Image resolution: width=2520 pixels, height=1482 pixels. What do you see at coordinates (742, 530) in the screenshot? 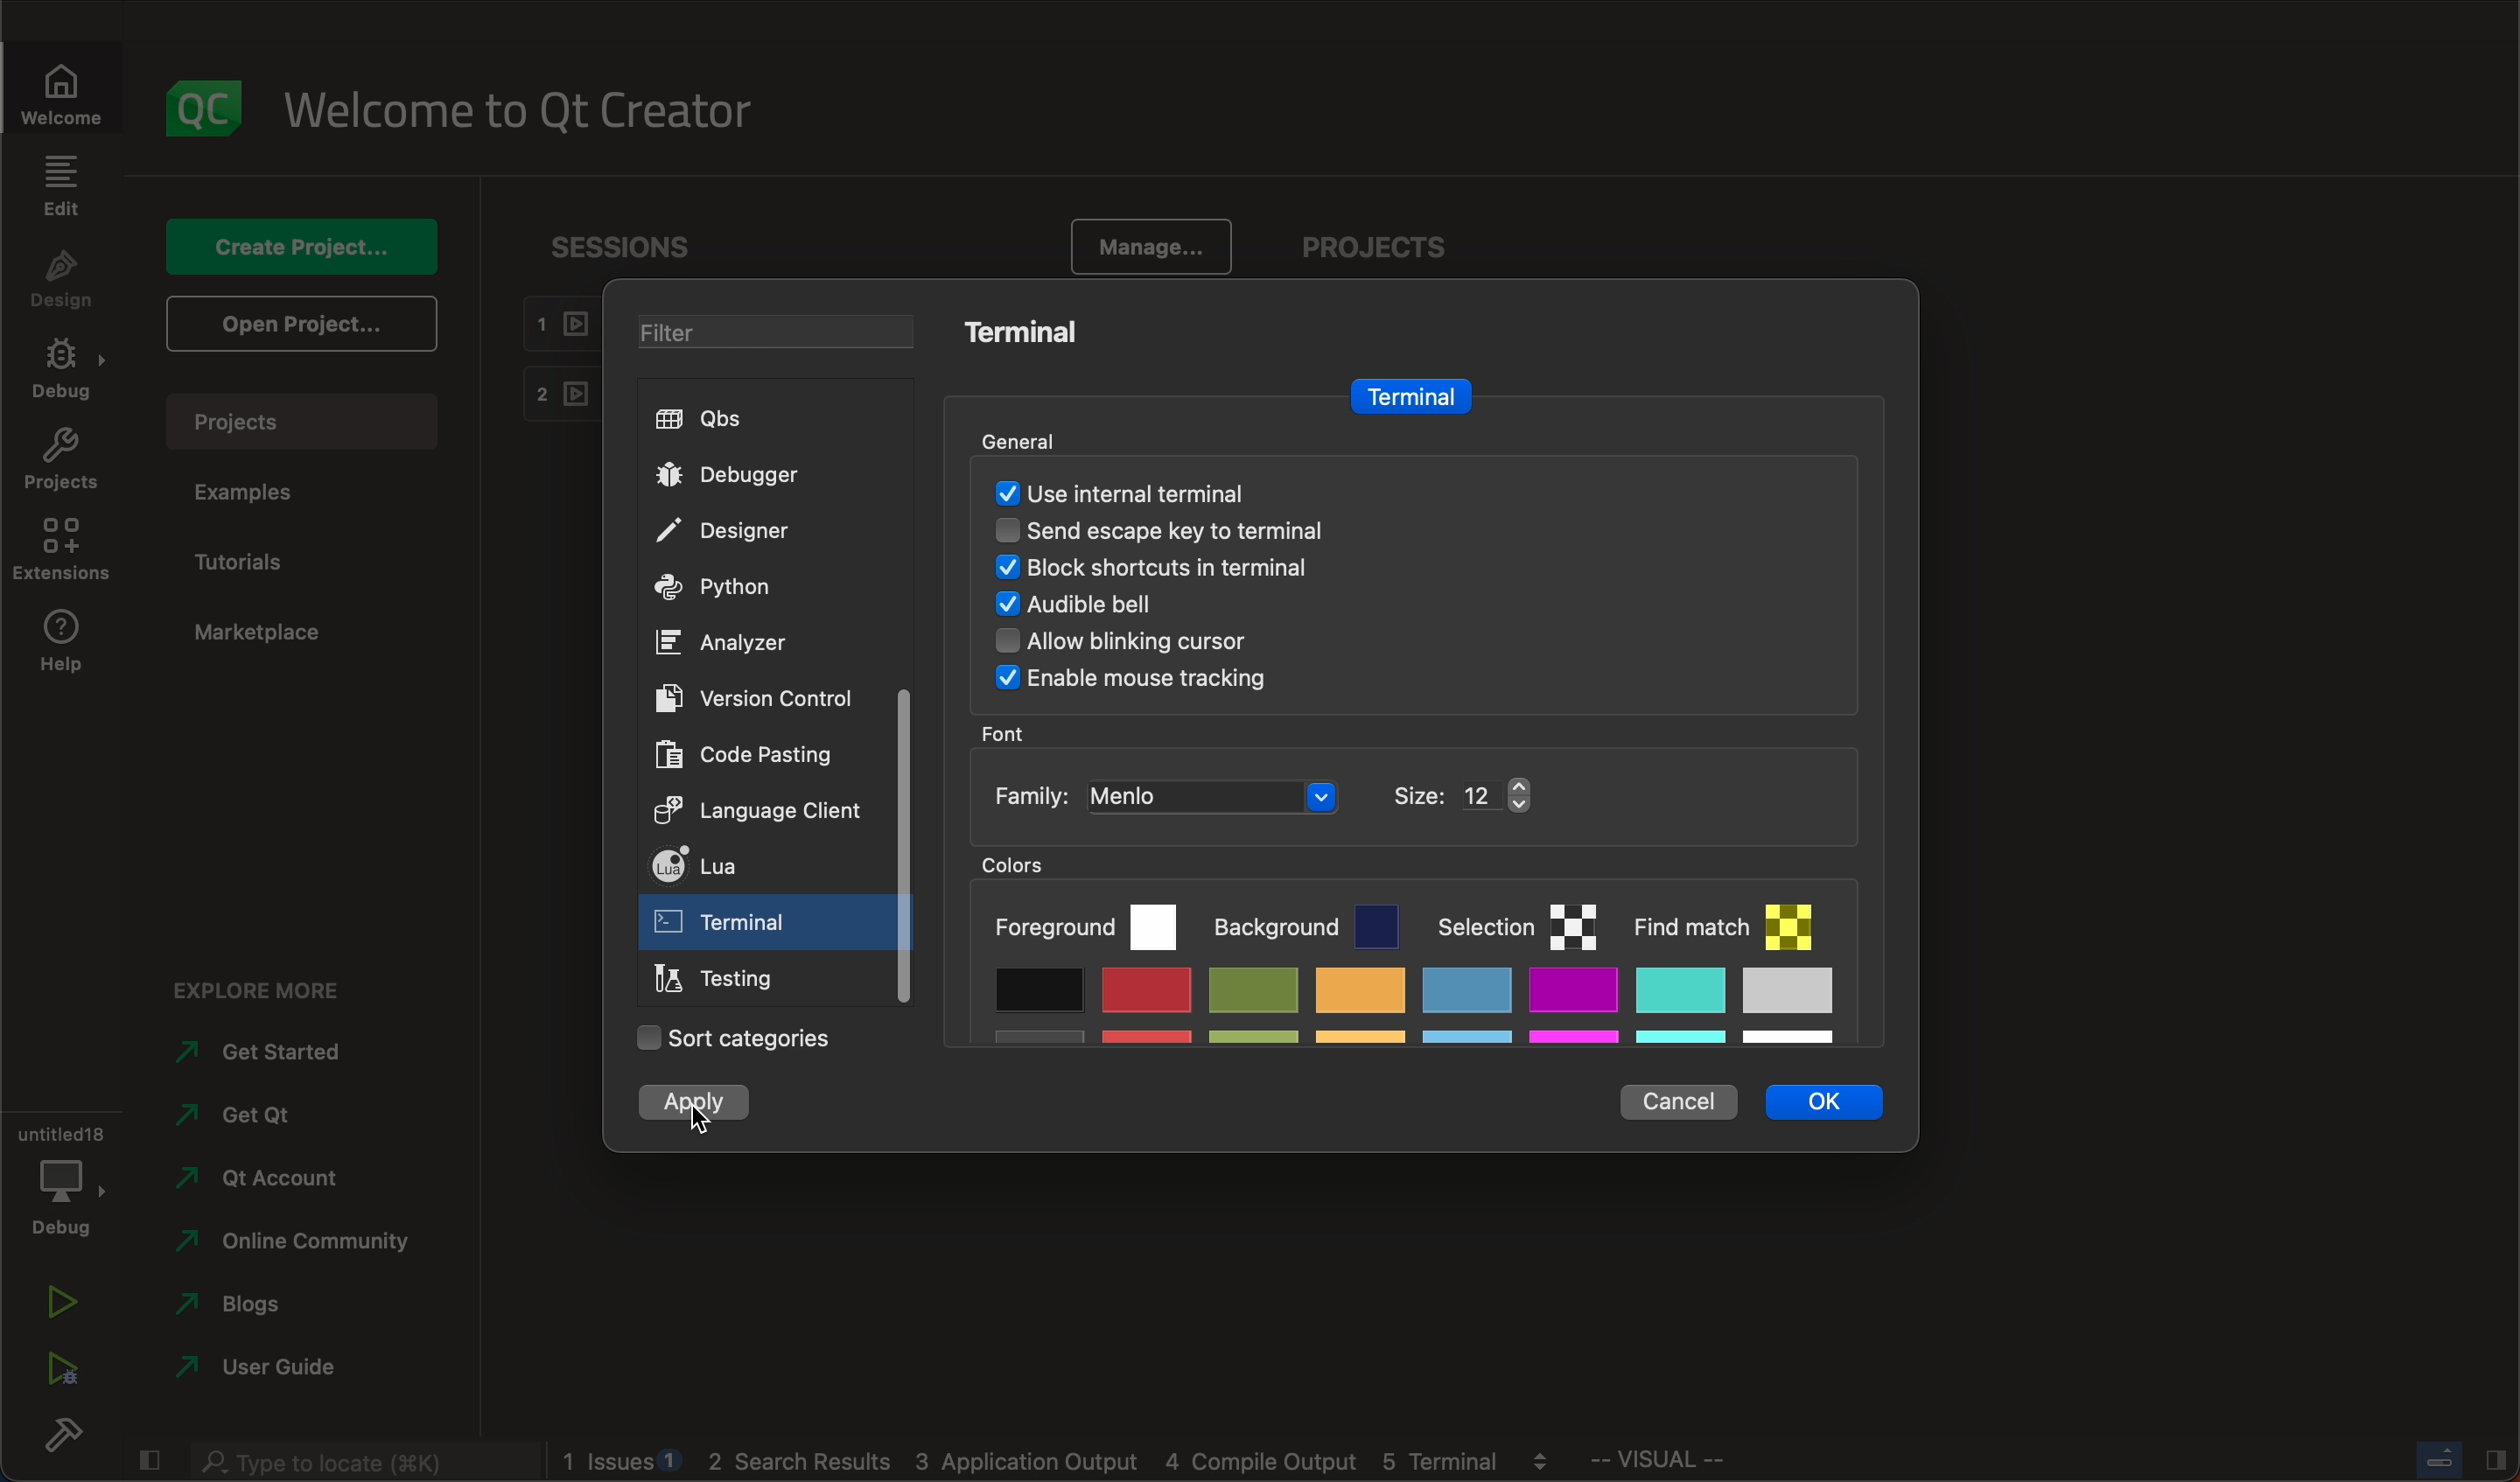
I see `designer` at bounding box center [742, 530].